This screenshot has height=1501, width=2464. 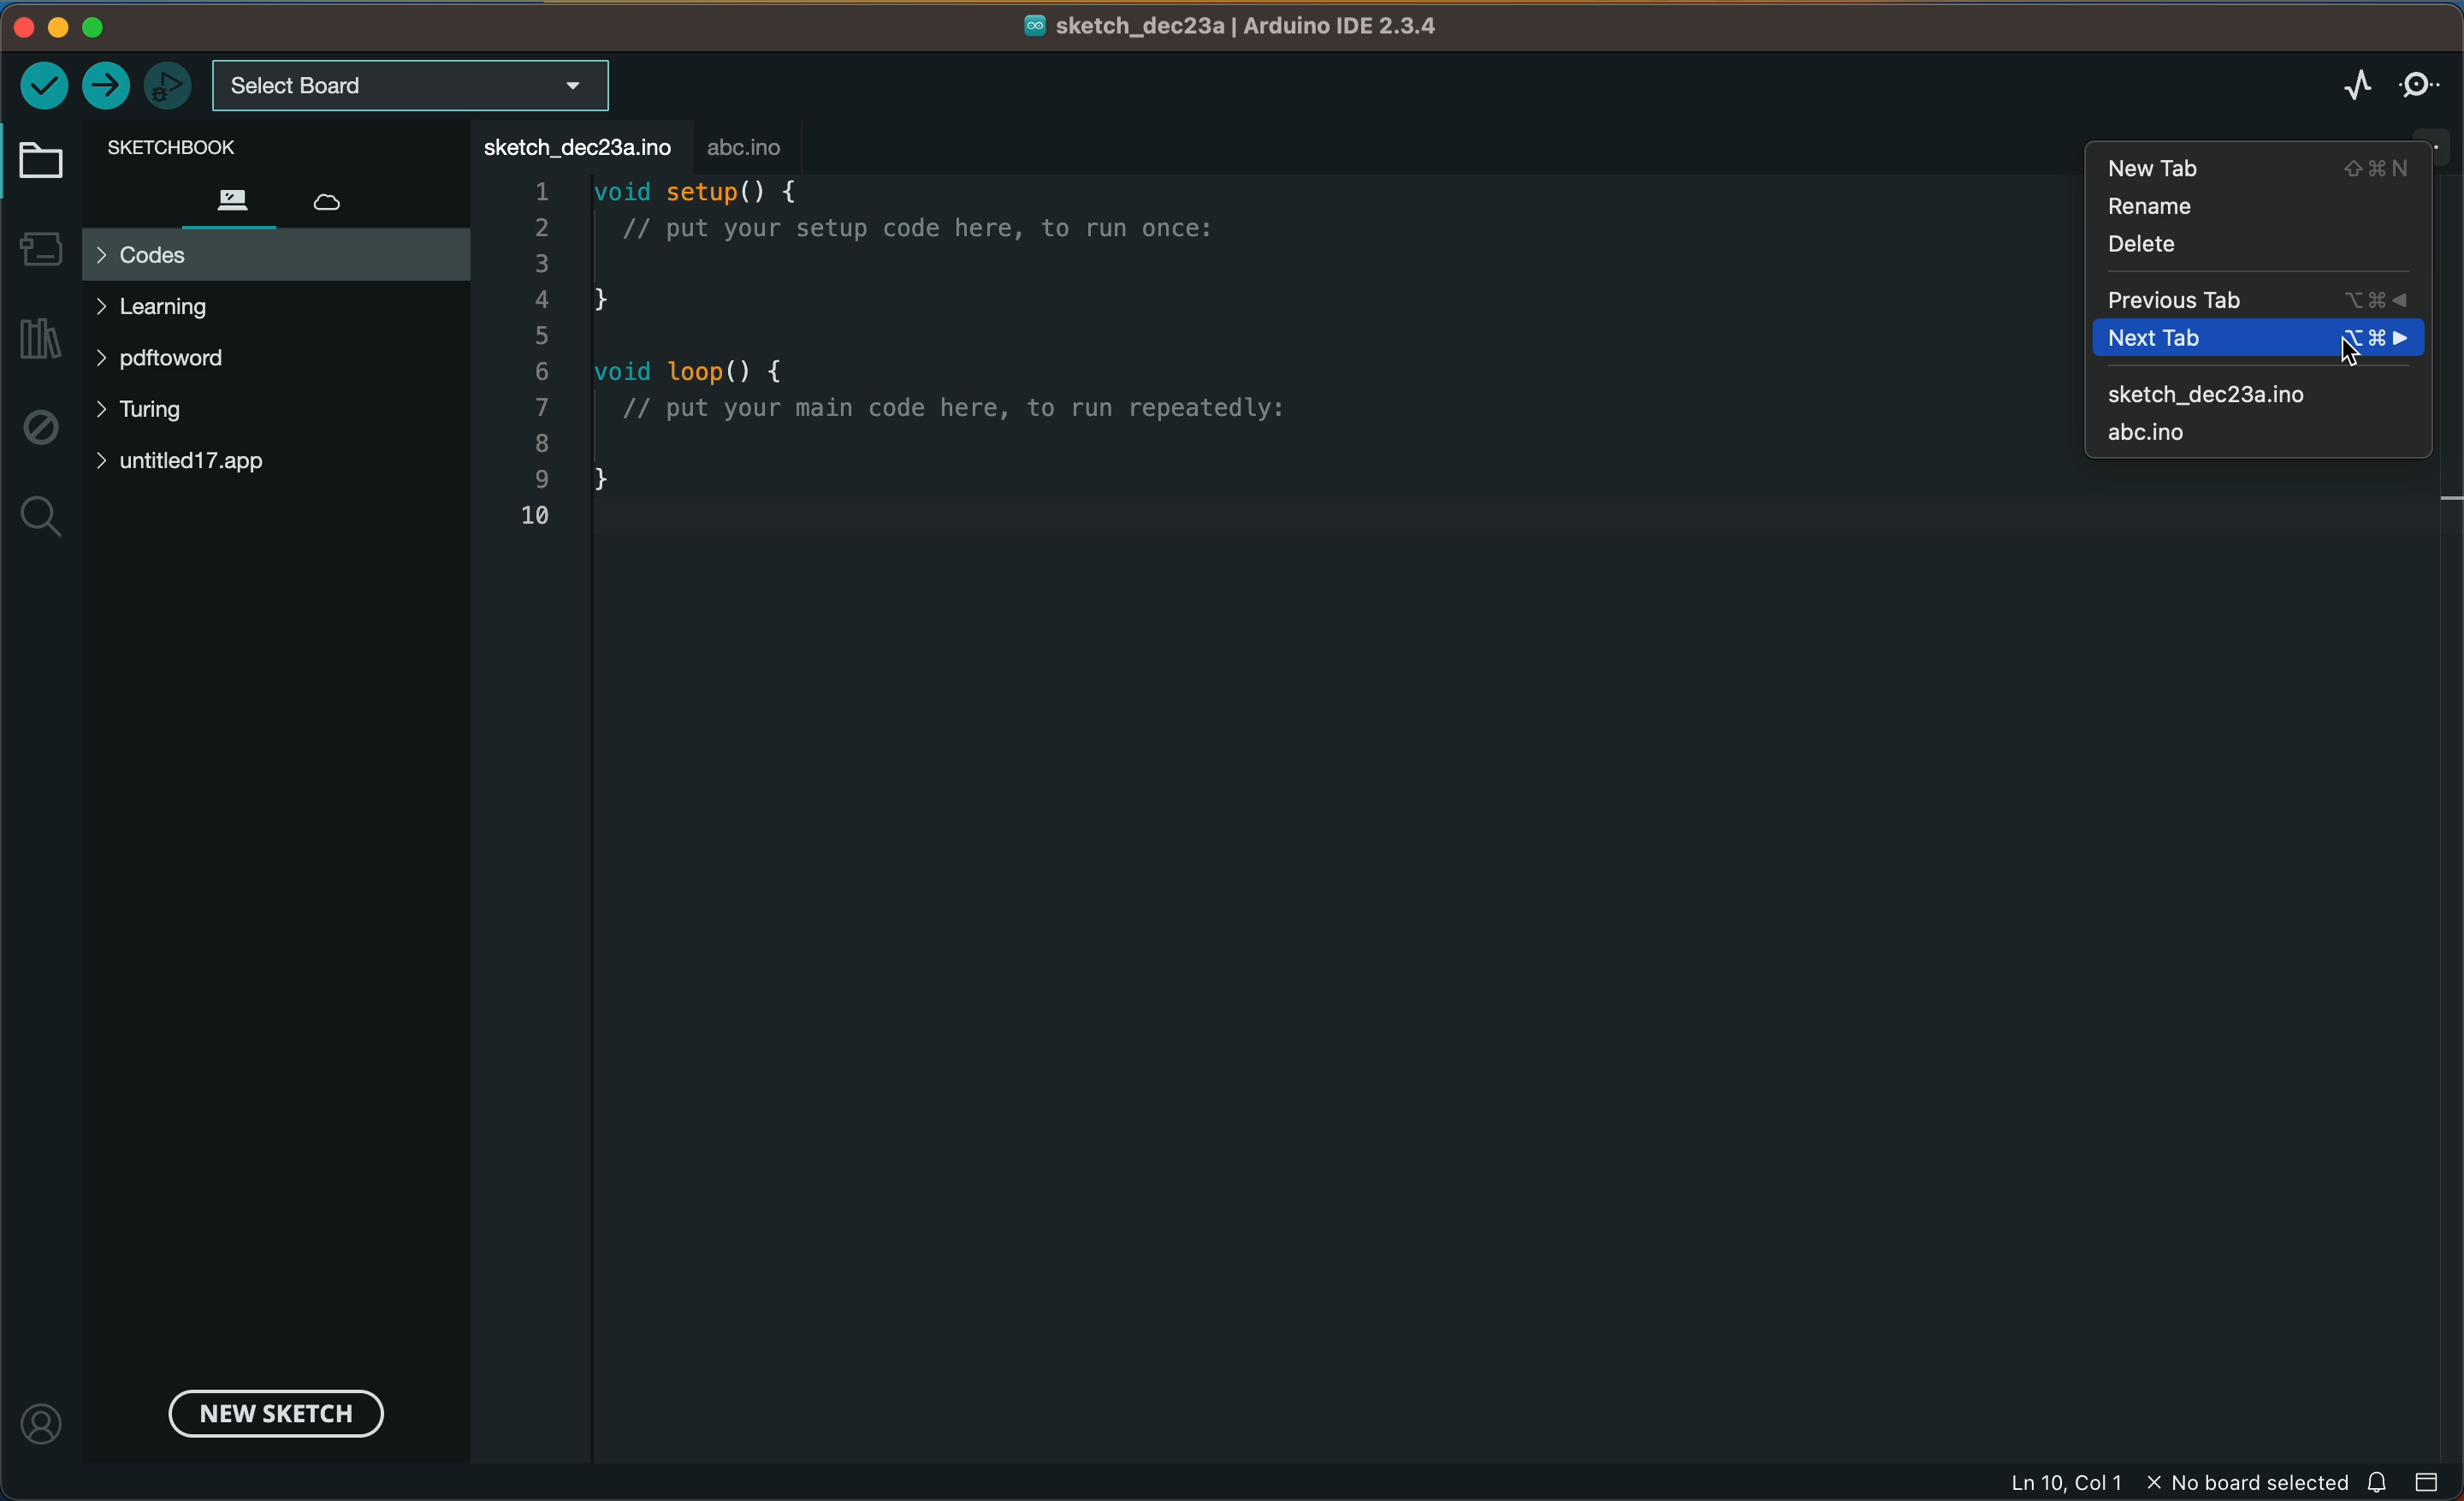 What do you see at coordinates (2426, 1481) in the screenshot?
I see `close slide bar` at bounding box center [2426, 1481].